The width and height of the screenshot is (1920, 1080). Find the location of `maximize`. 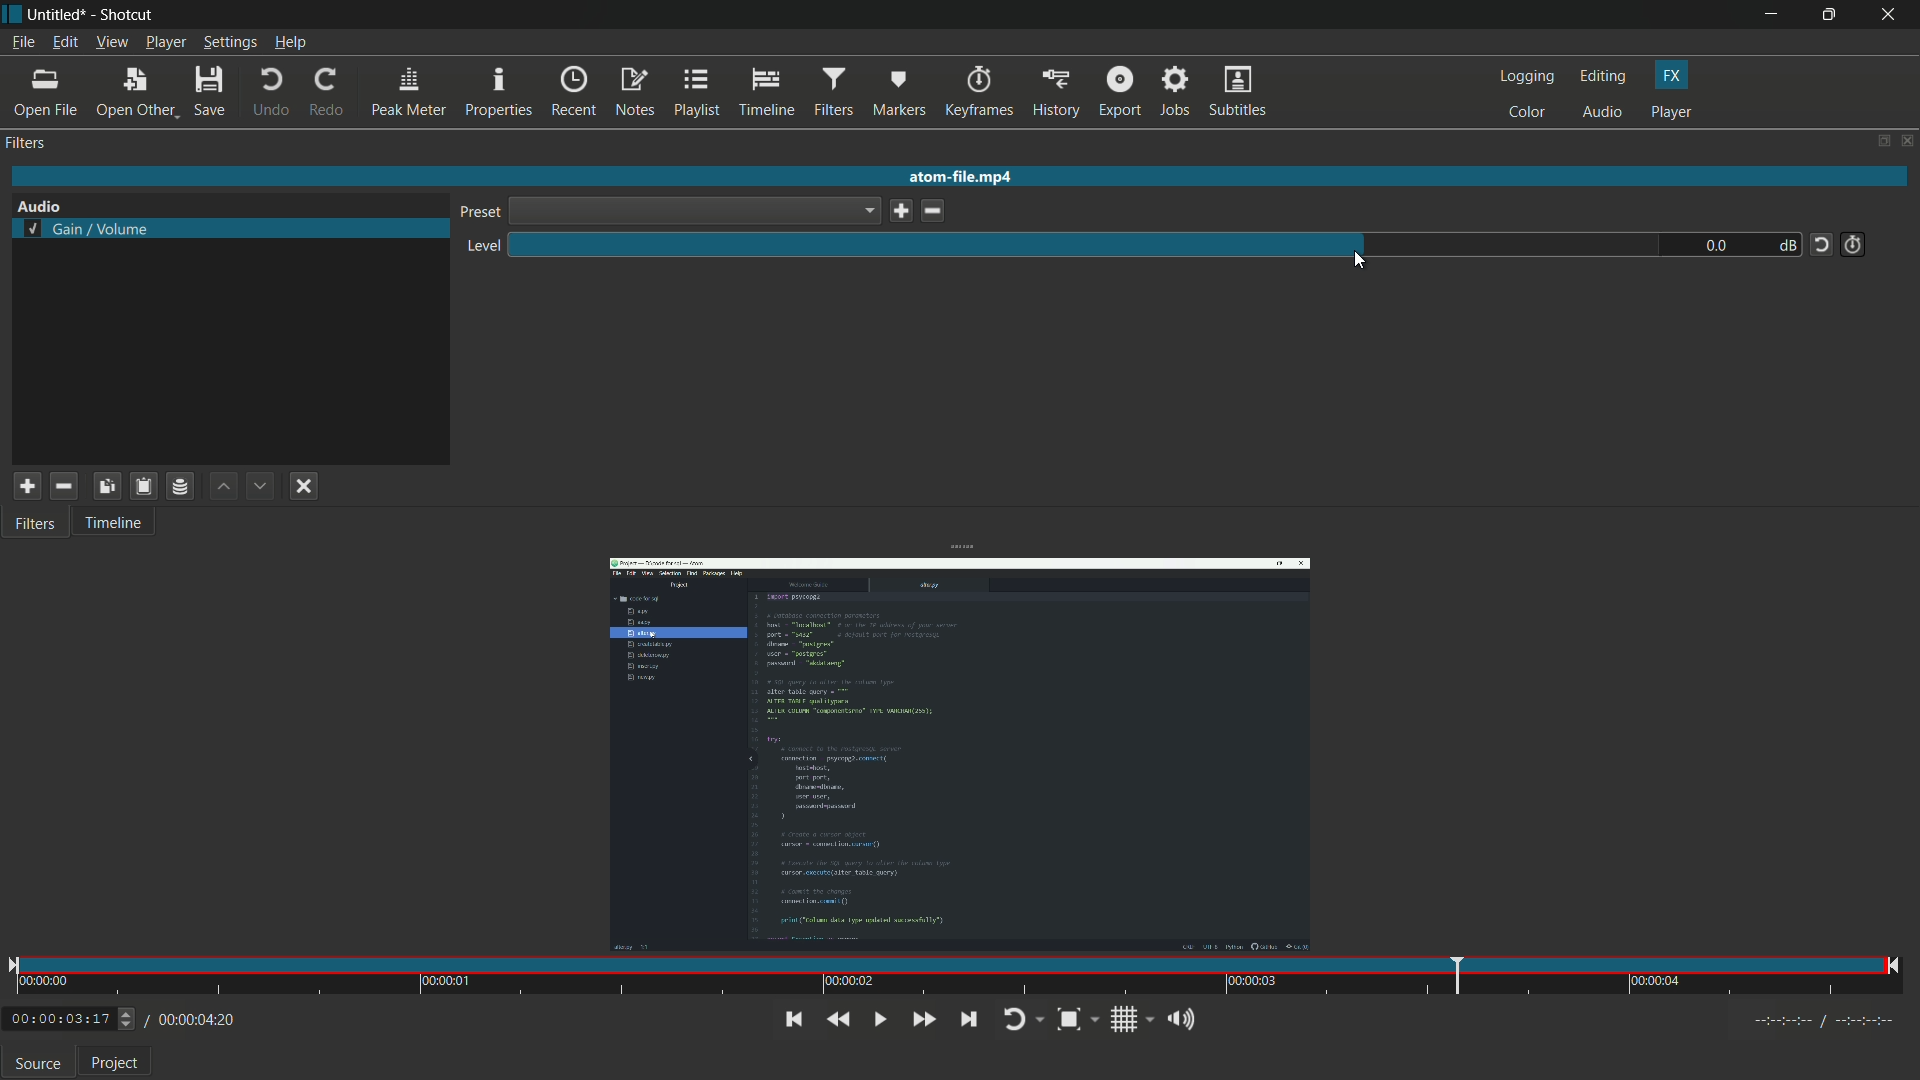

maximize is located at coordinates (1829, 15).